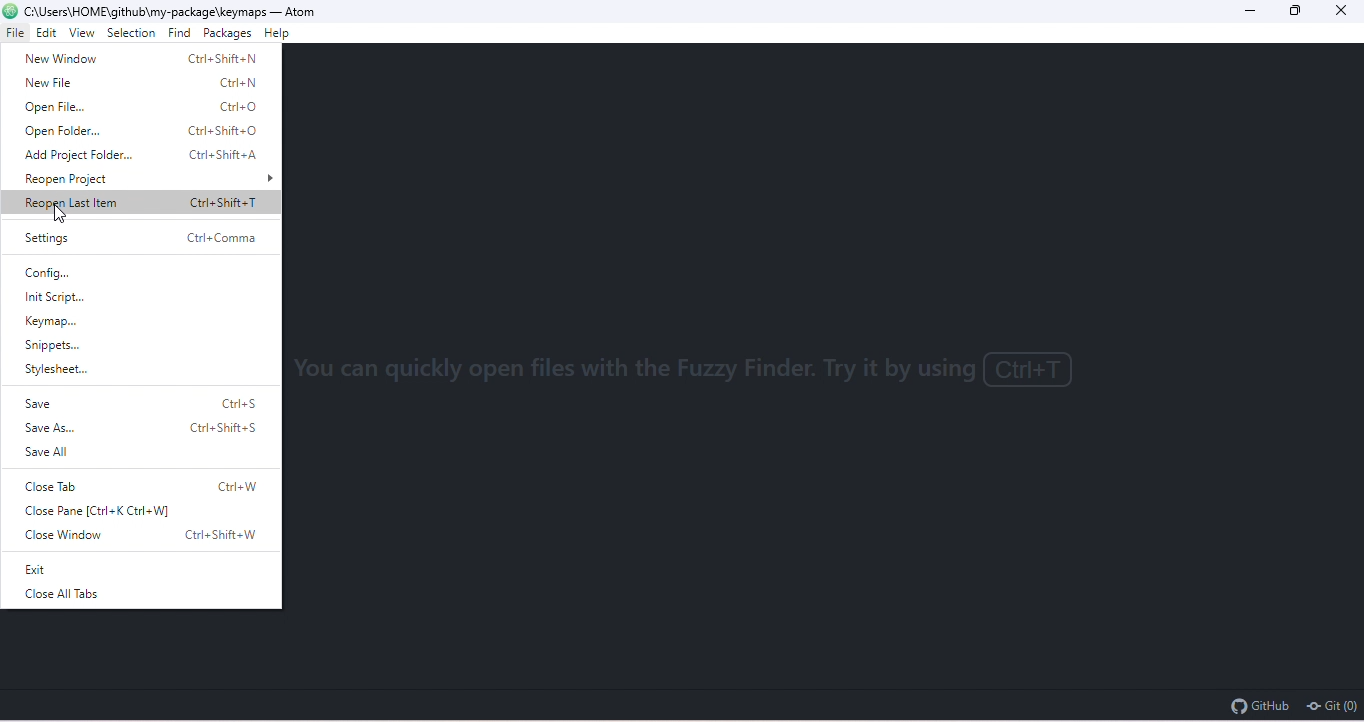 This screenshot has width=1364, height=722. What do you see at coordinates (87, 373) in the screenshot?
I see `stylesheet` at bounding box center [87, 373].